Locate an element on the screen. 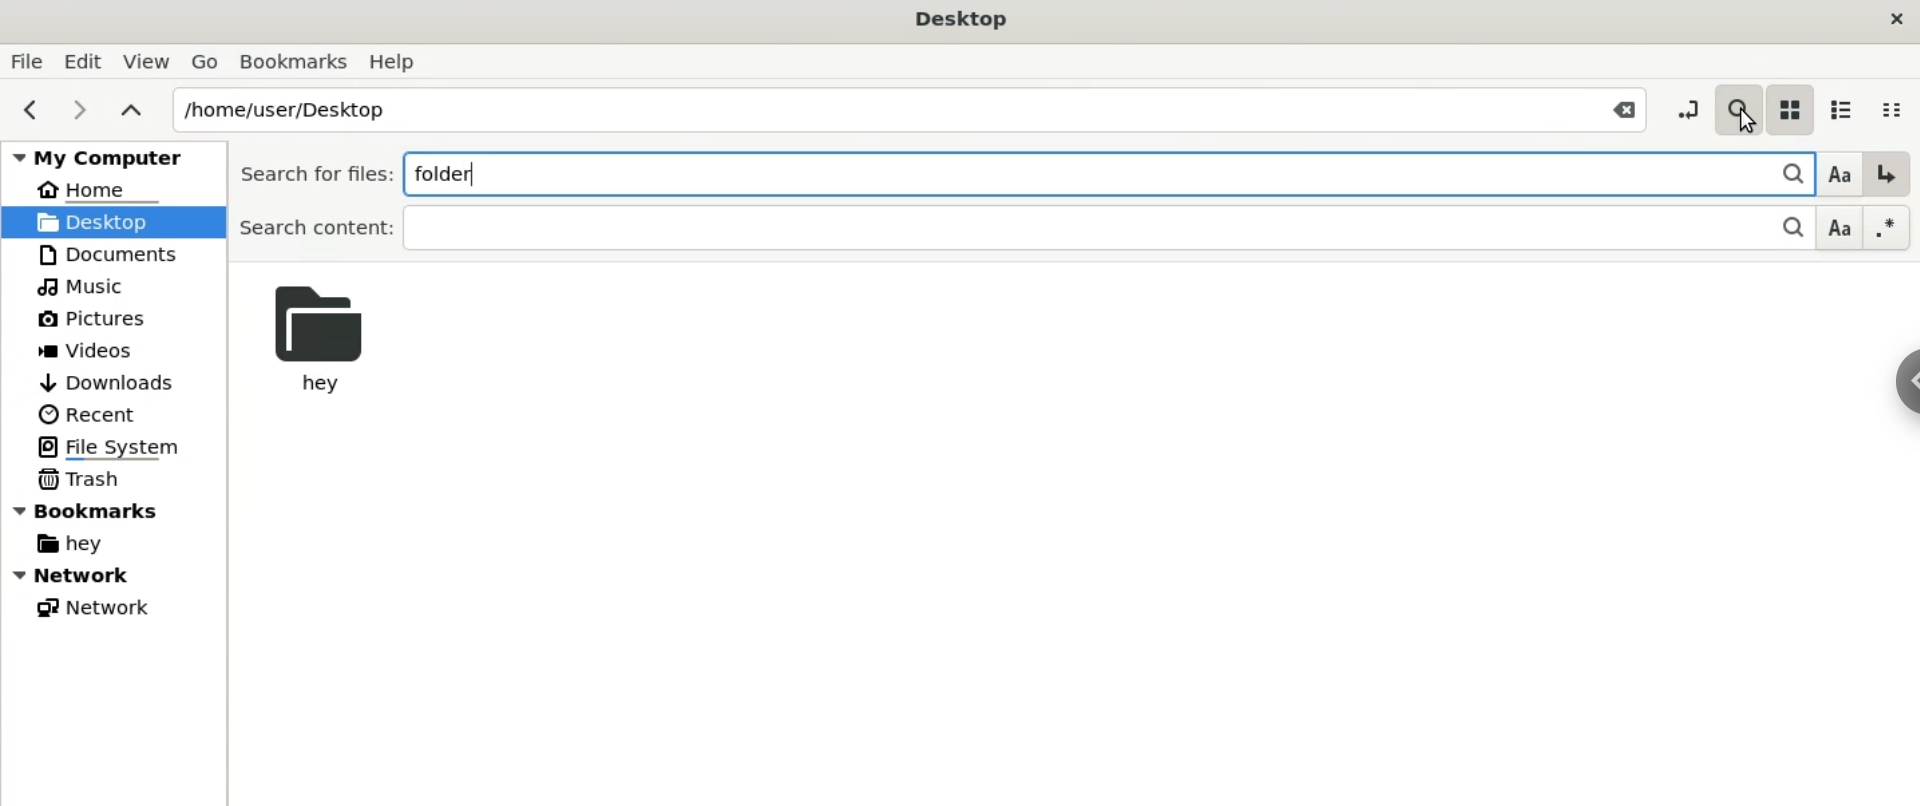  folders is located at coordinates (1065, 172).